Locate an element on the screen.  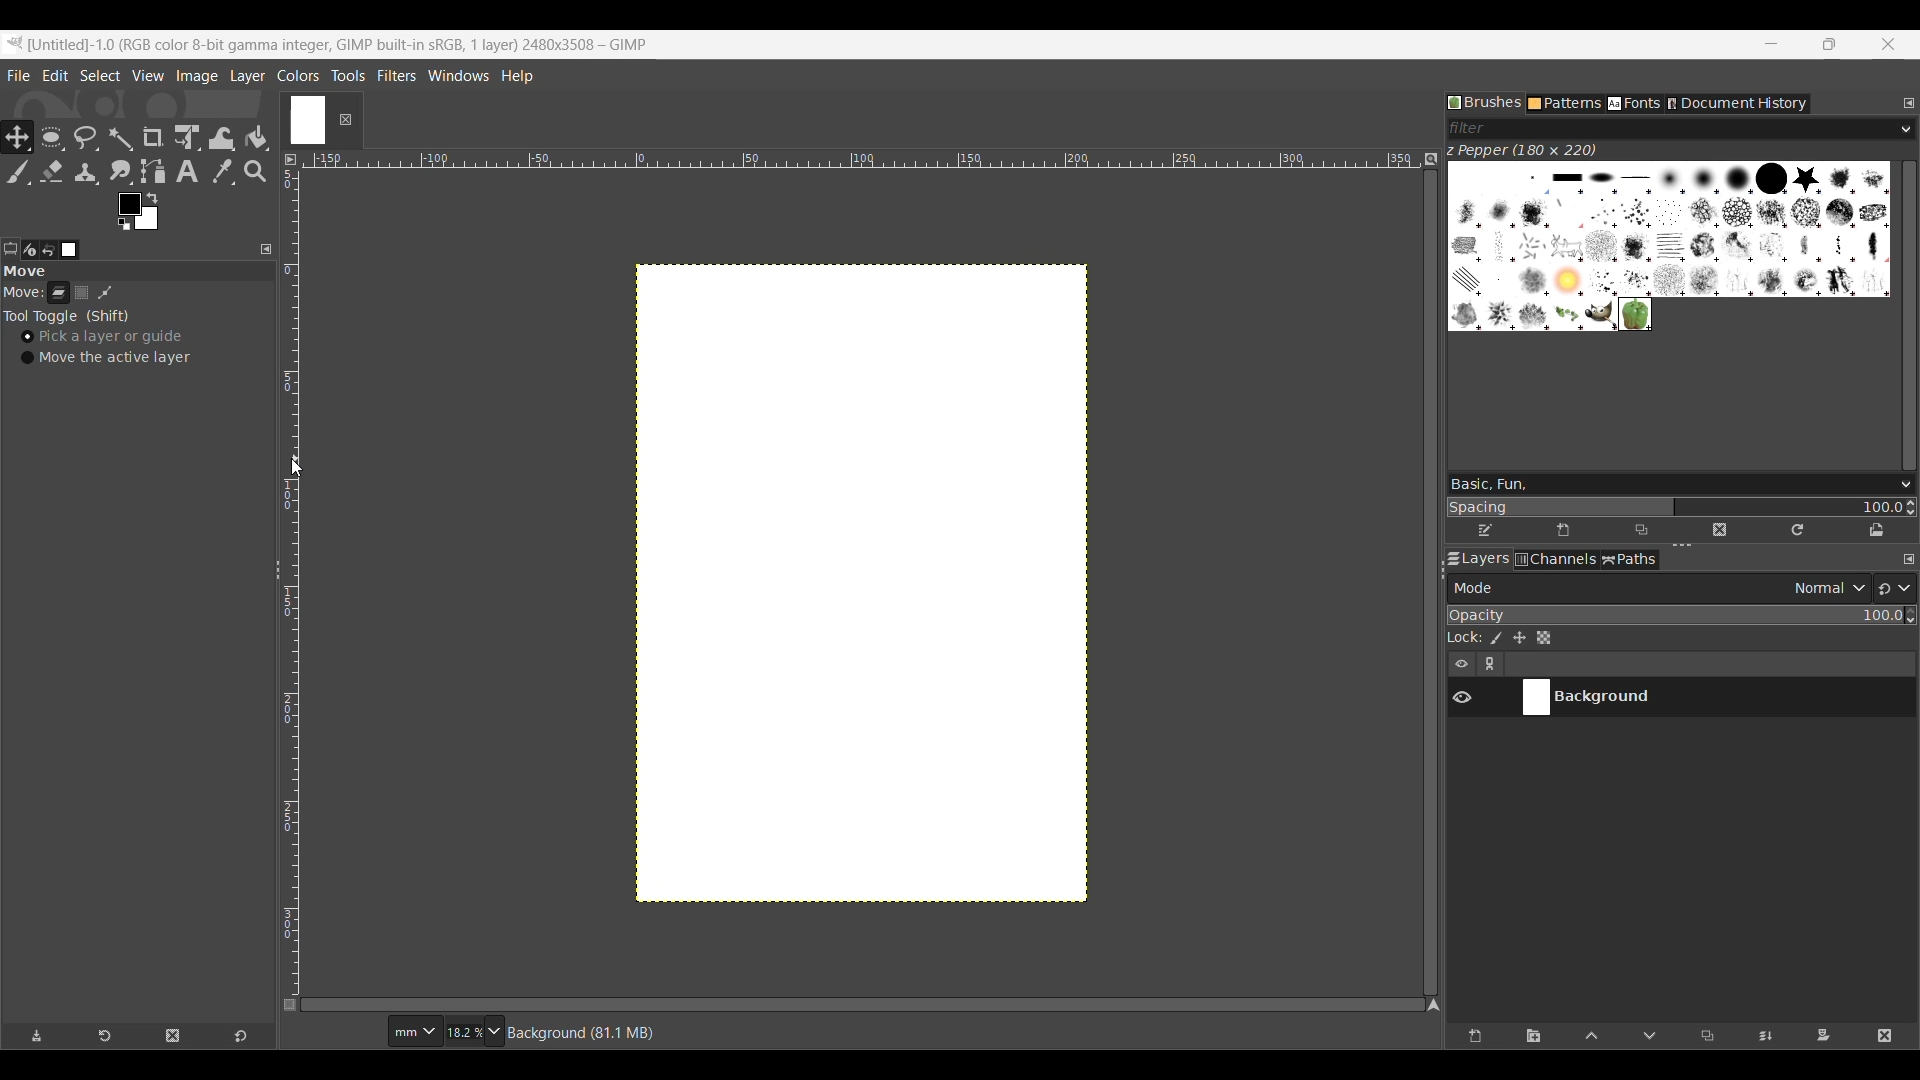
Project name, details and software name is located at coordinates (343, 44).